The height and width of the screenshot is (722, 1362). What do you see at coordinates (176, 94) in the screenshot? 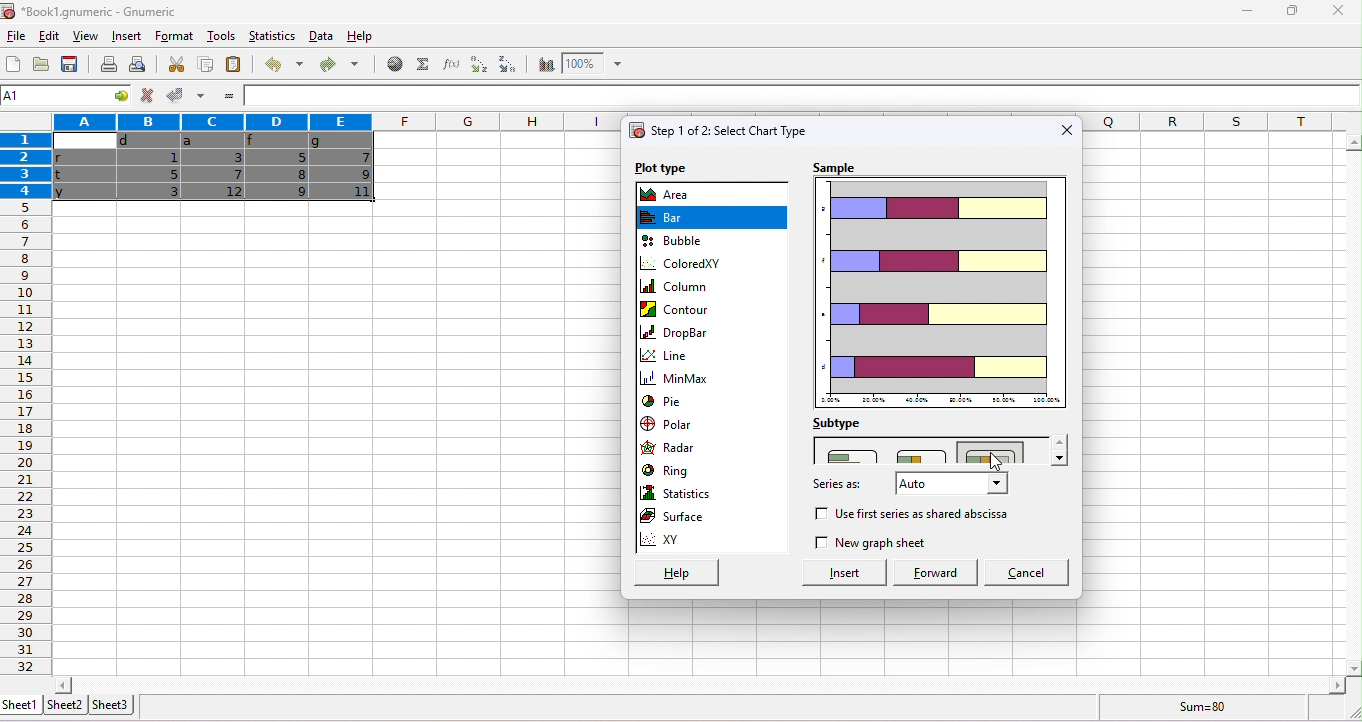
I see `accept changes` at bounding box center [176, 94].